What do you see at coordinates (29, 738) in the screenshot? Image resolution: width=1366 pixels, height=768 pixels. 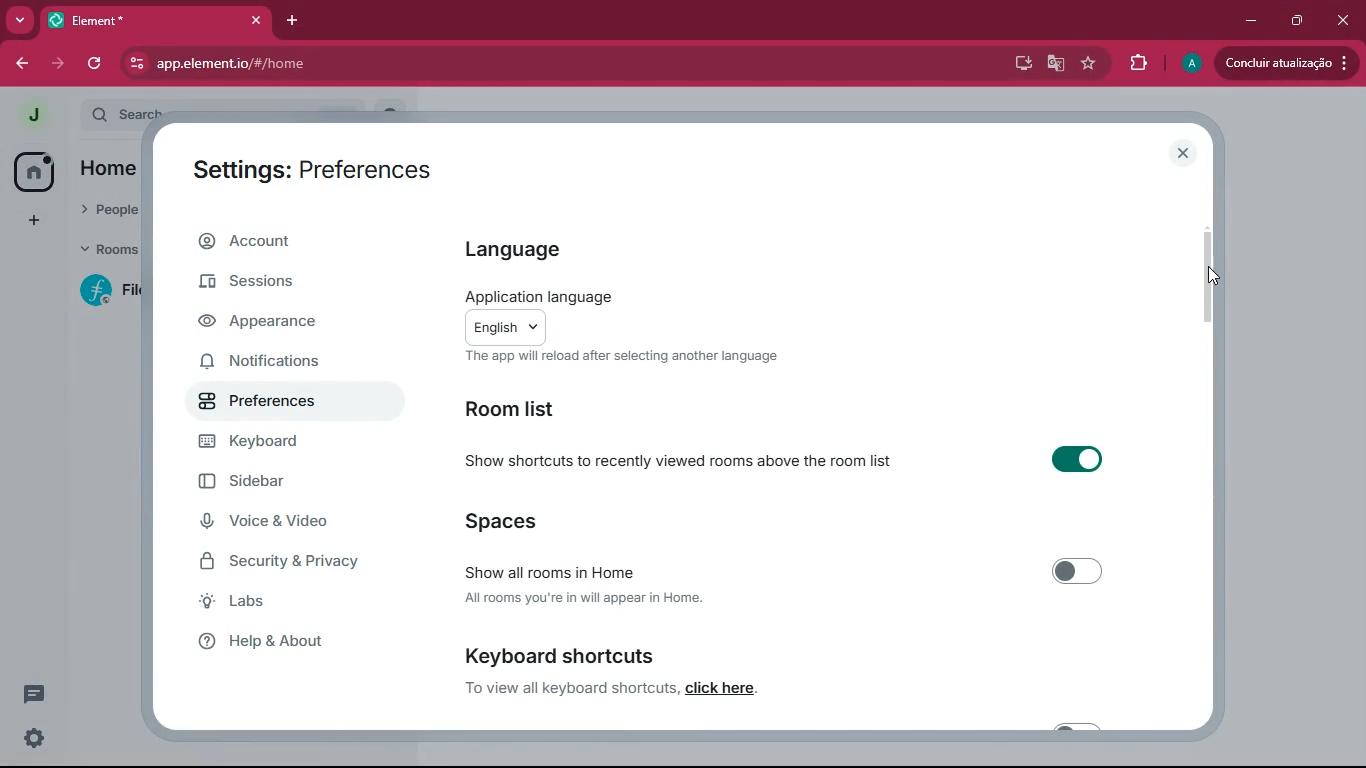 I see `settings` at bounding box center [29, 738].